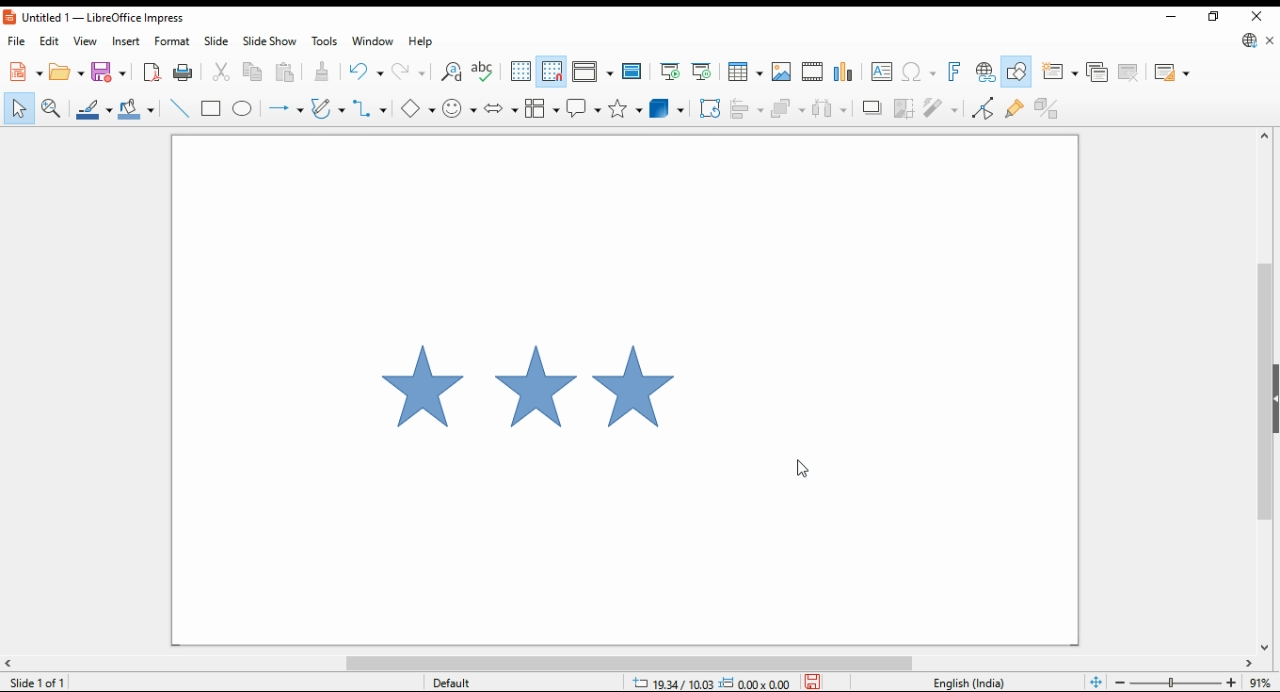  Describe the element at coordinates (369, 105) in the screenshot. I see `connectors` at that location.